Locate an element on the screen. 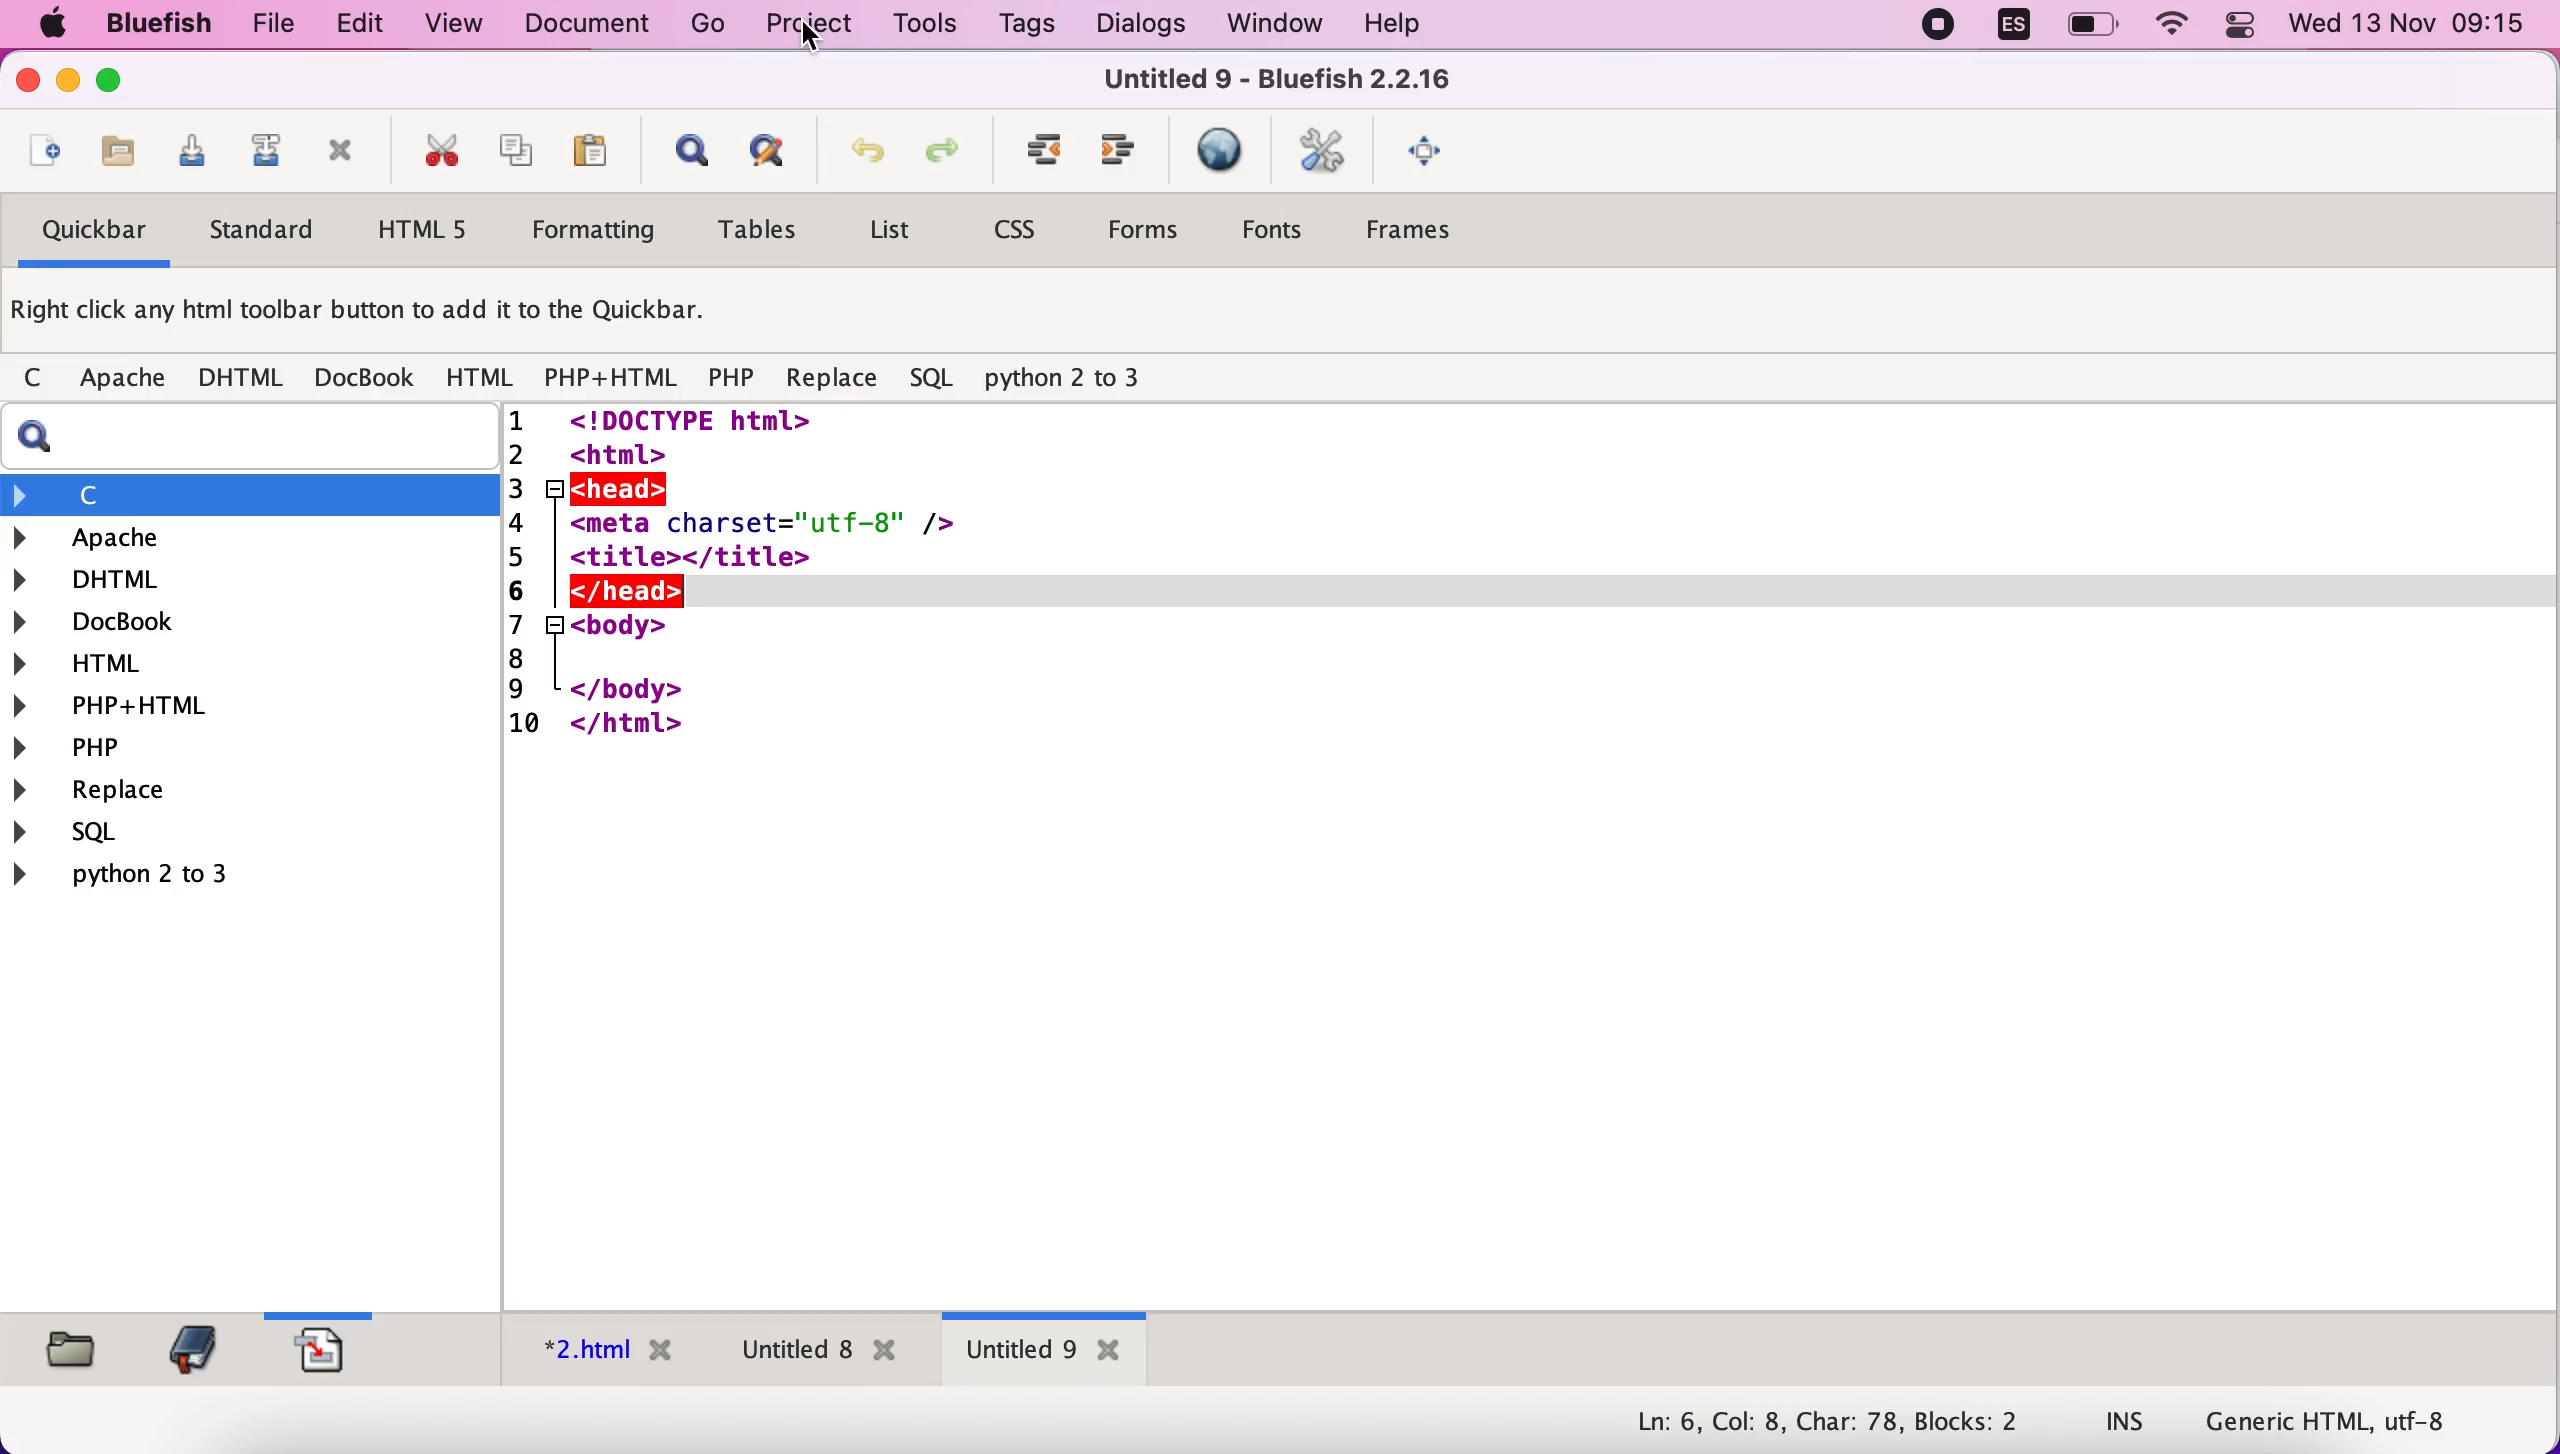  tab is located at coordinates (596, 1355).